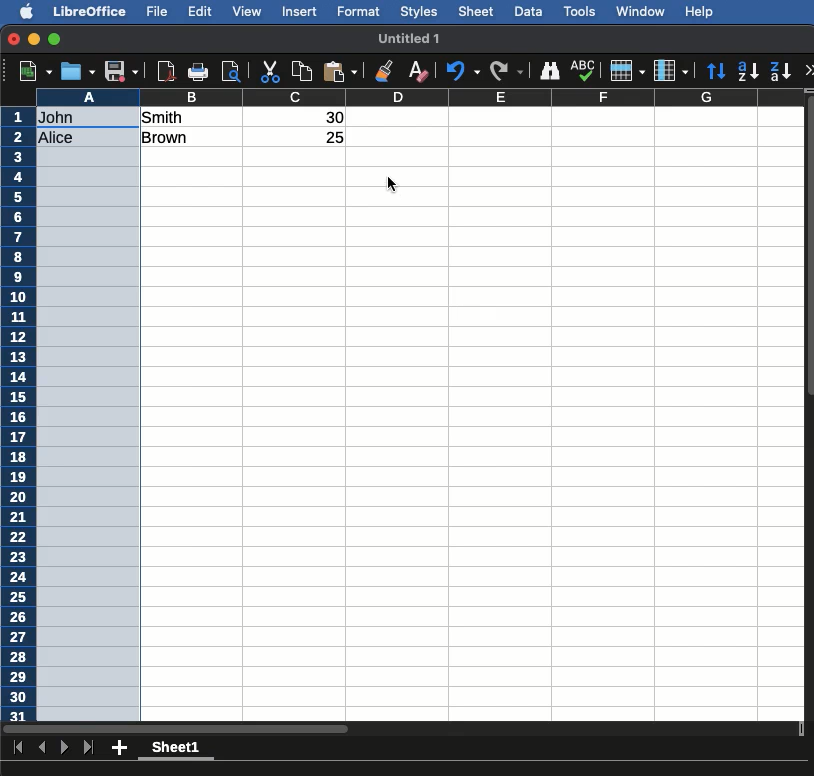 The height and width of the screenshot is (776, 814). Describe the element at coordinates (385, 73) in the screenshot. I see `Clone formatting` at that location.